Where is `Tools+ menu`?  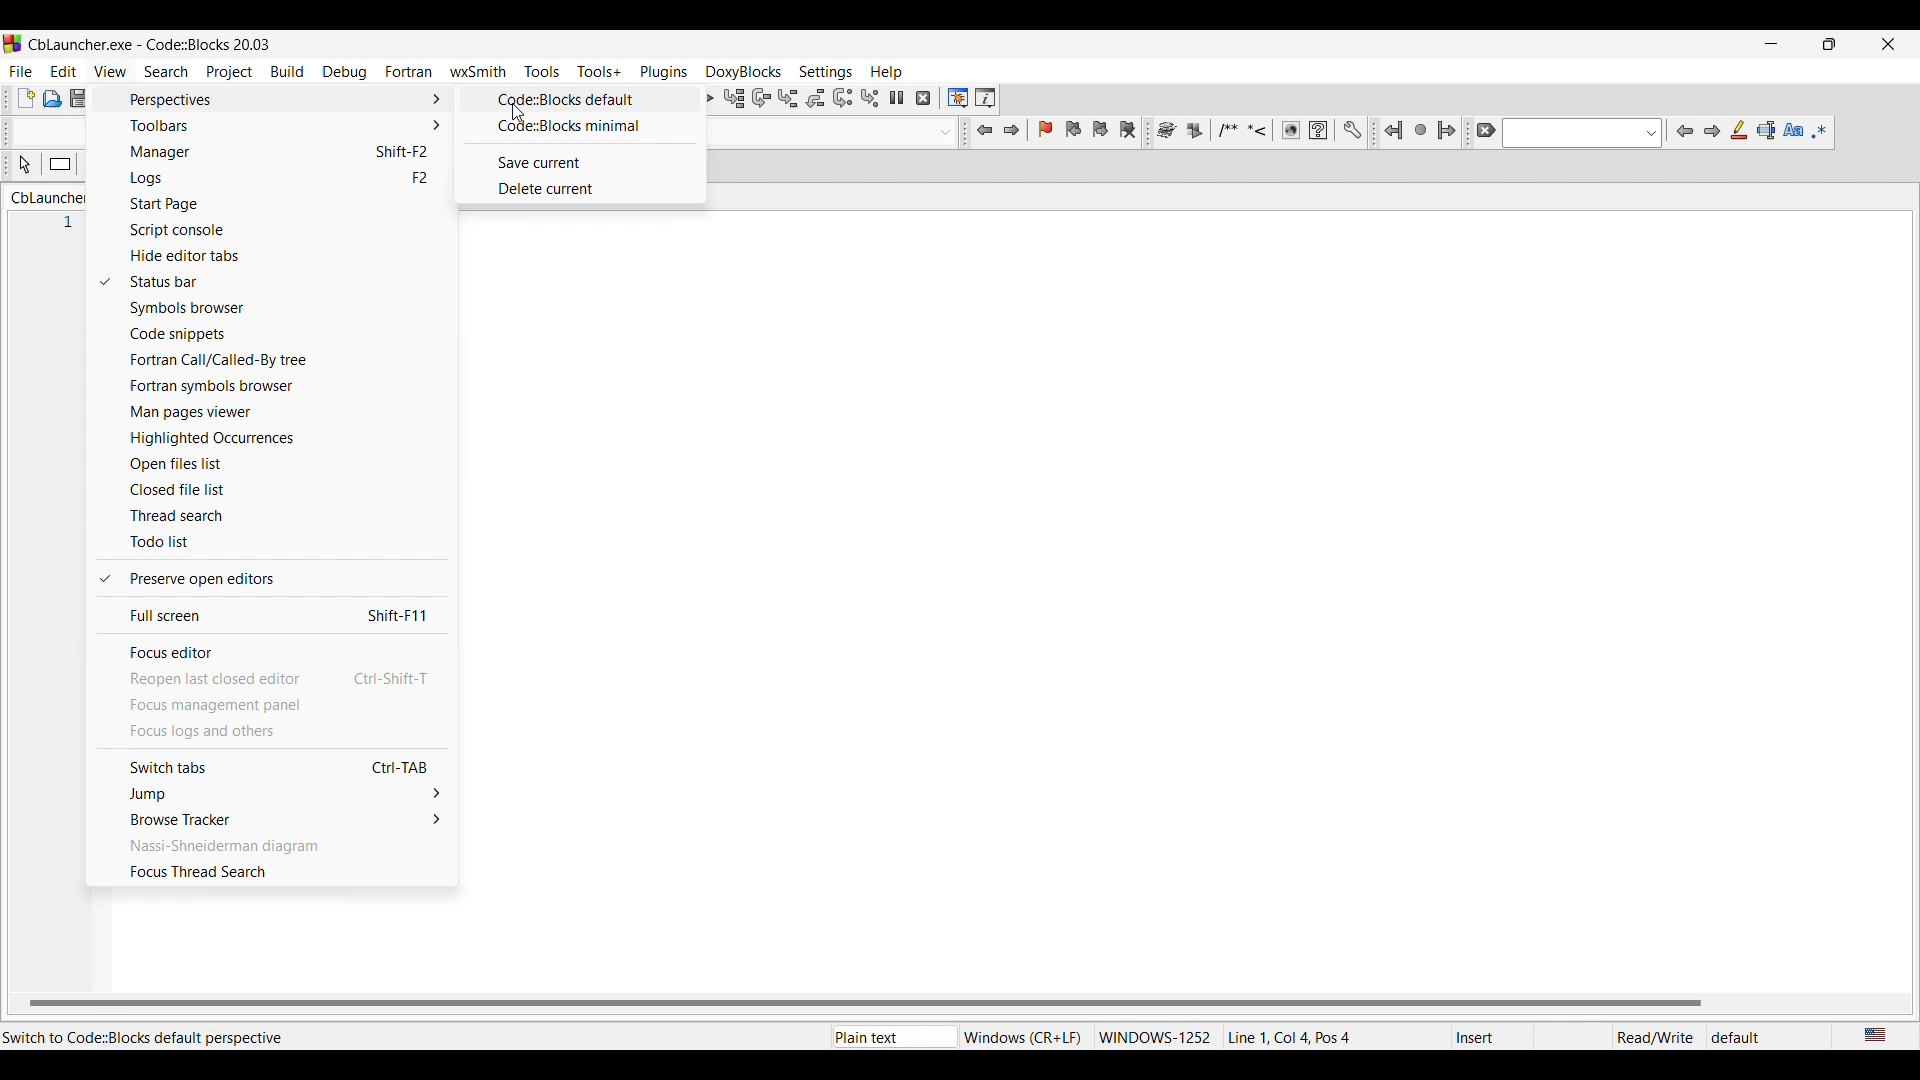
Tools+ menu is located at coordinates (599, 71).